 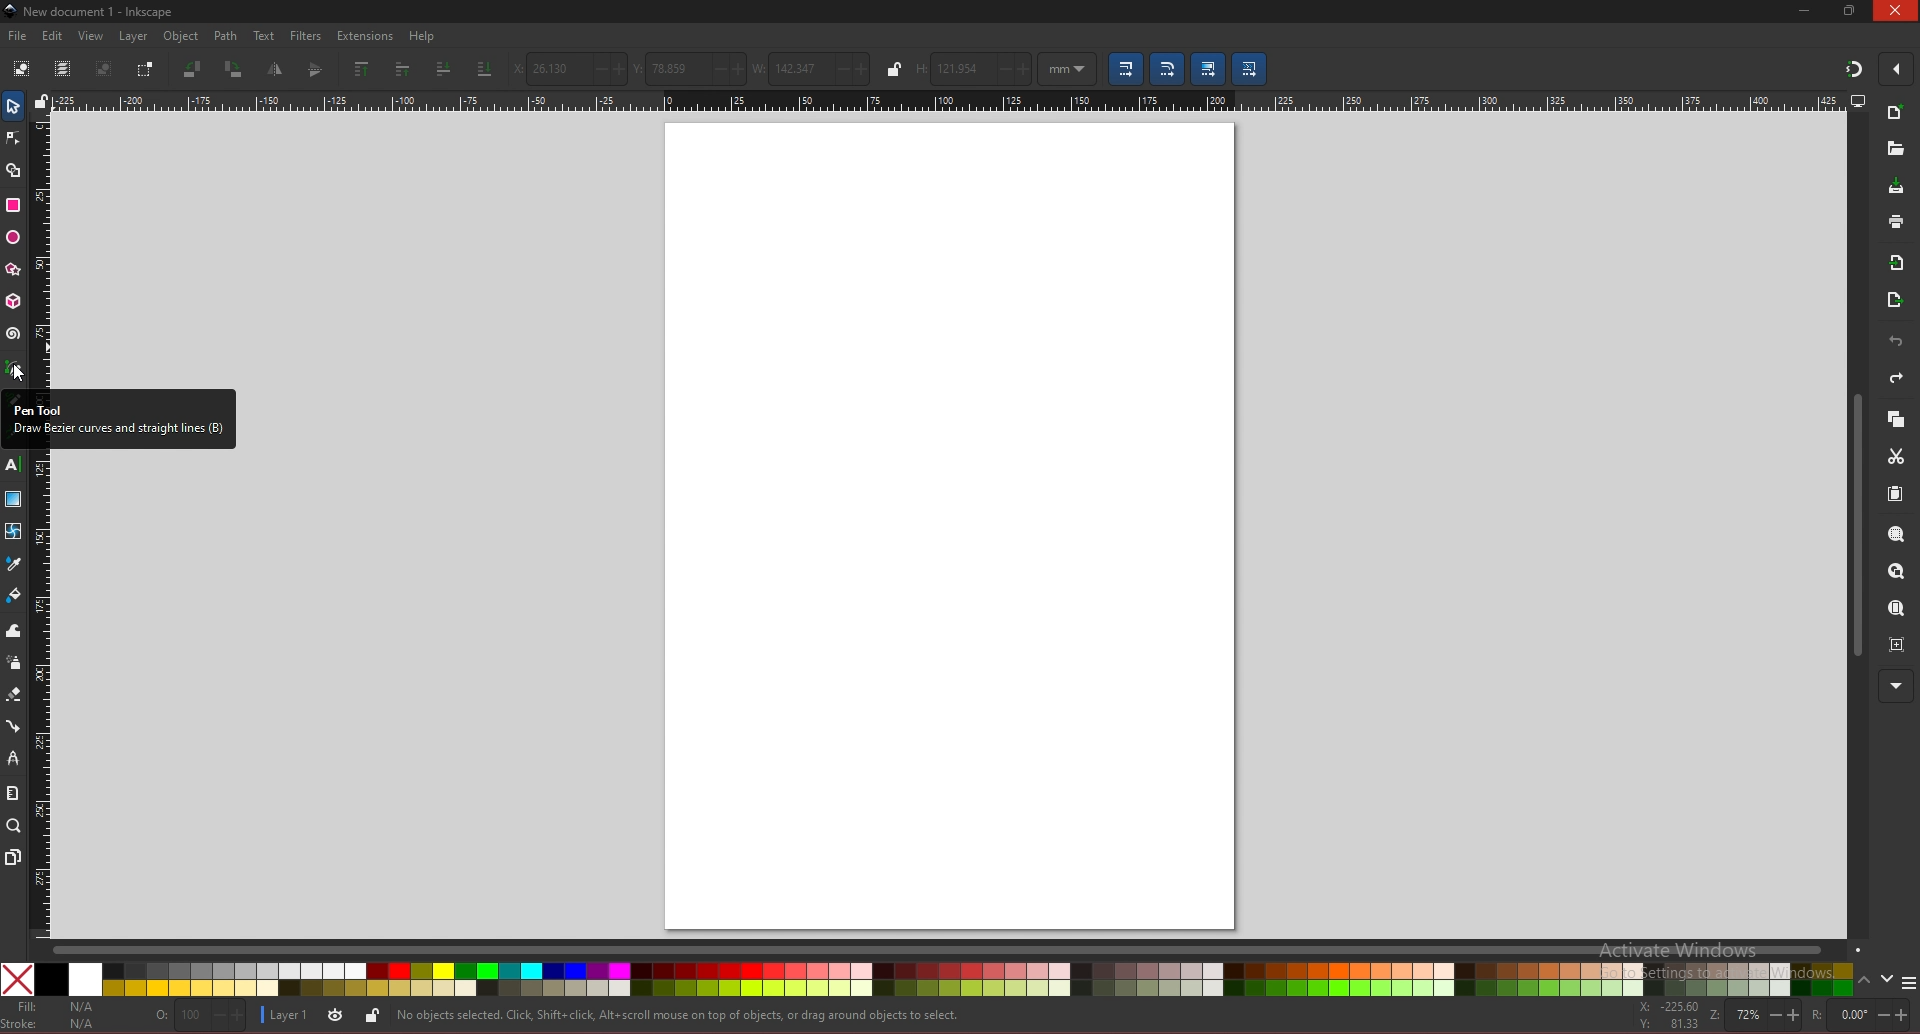 What do you see at coordinates (1857, 100) in the screenshot?
I see `display options` at bounding box center [1857, 100].